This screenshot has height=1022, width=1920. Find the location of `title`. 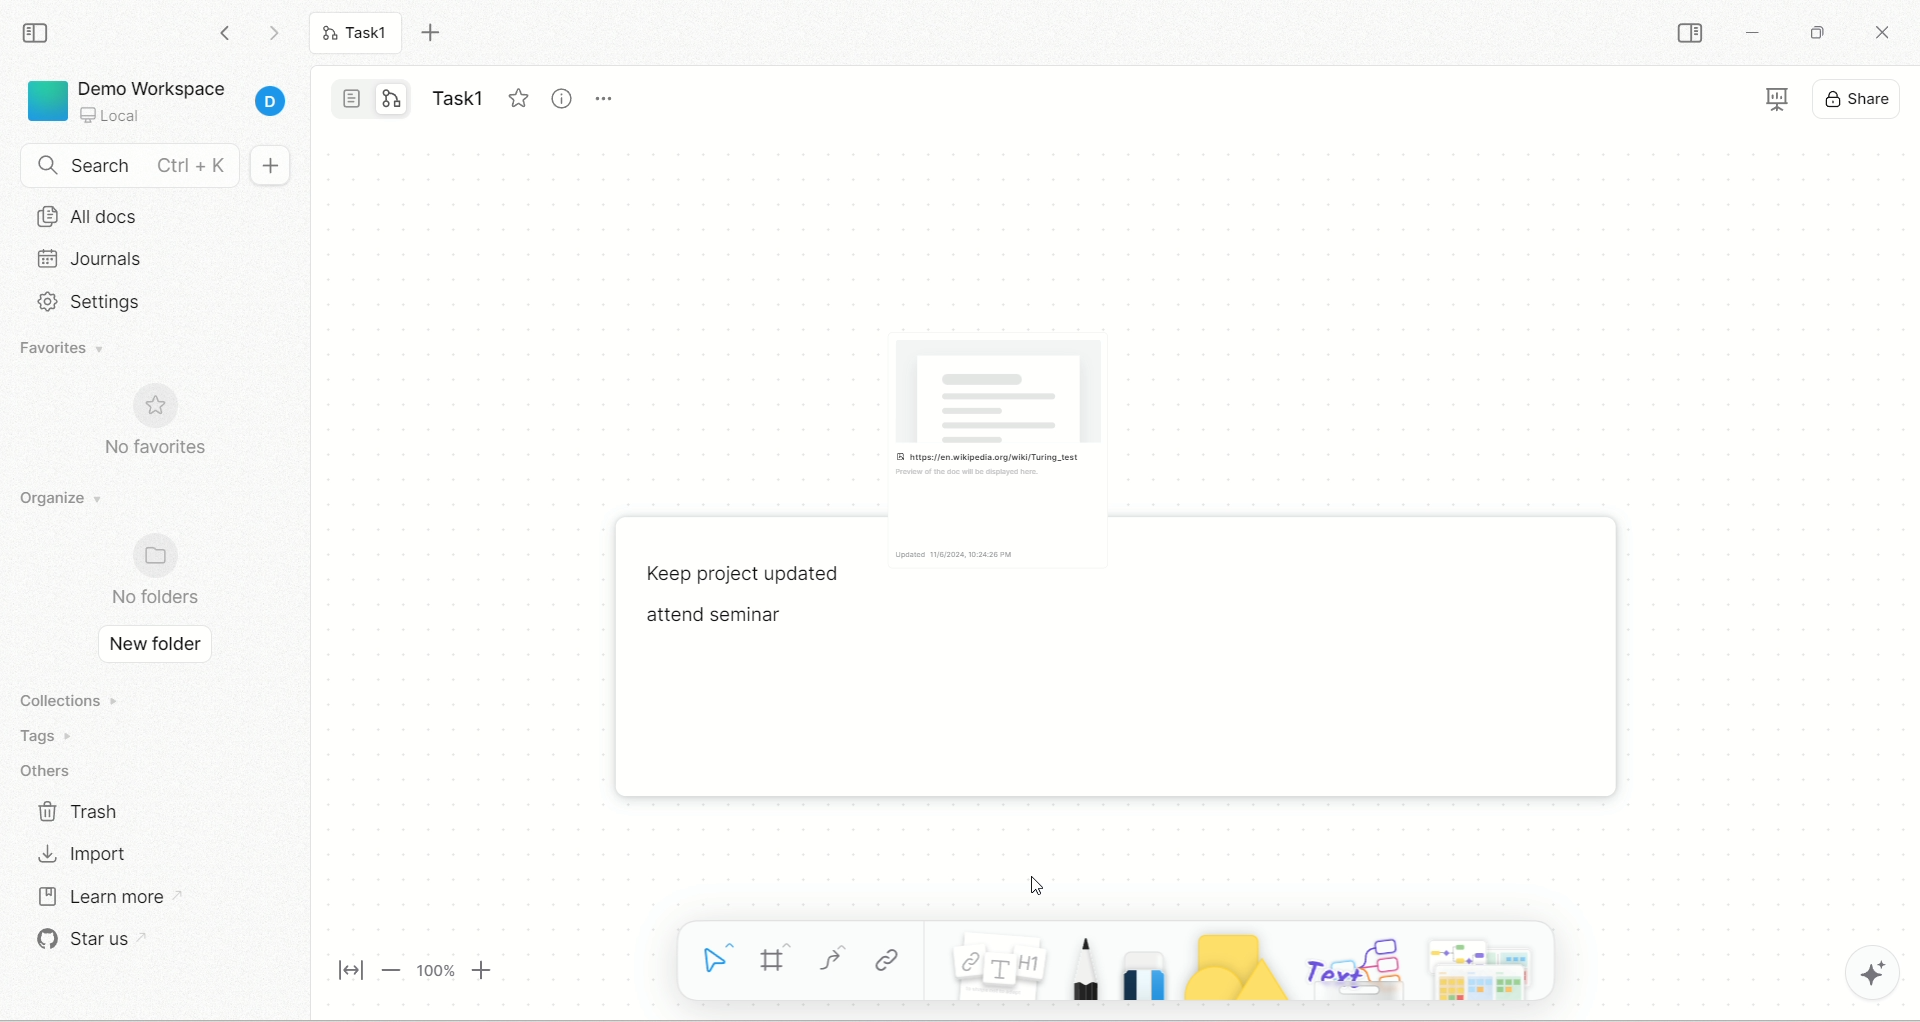

title is located at coordinates (455, 93).